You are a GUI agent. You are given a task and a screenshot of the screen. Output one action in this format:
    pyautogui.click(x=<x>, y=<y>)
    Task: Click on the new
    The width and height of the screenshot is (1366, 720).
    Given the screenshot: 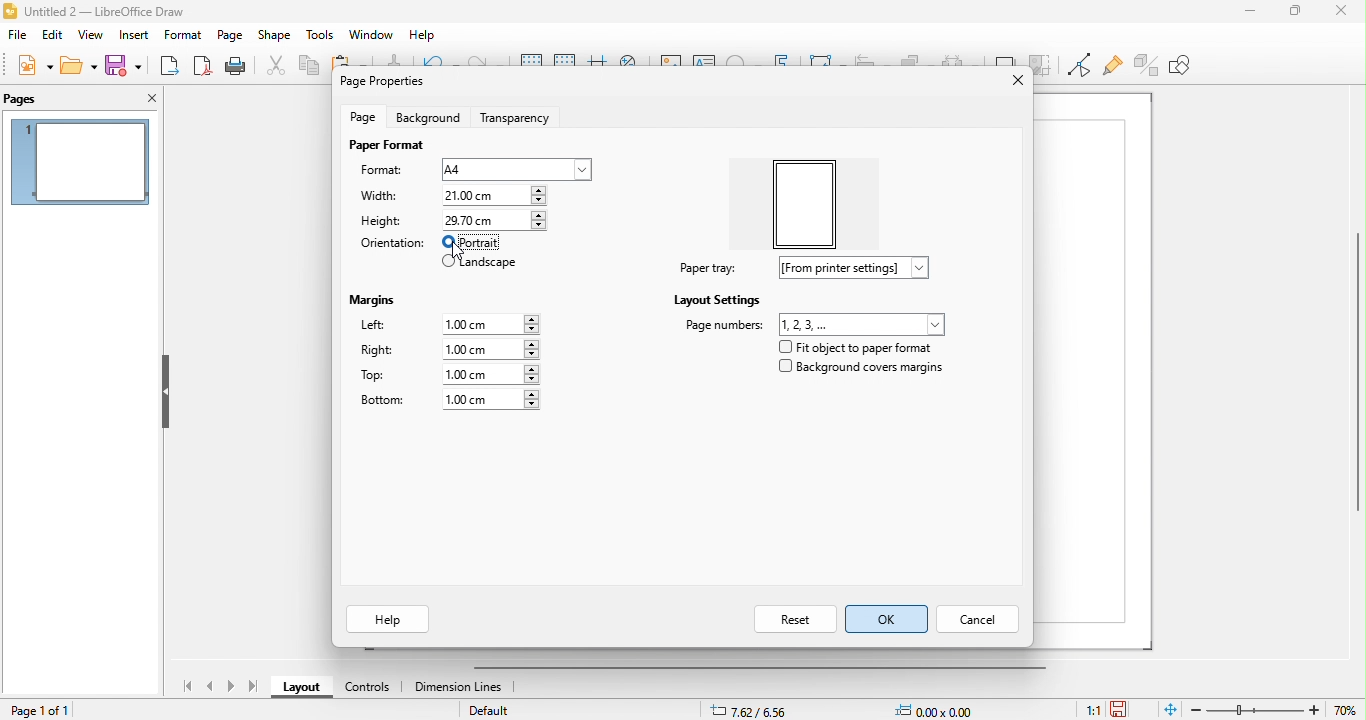 What is the action you would take?
    pyautogui.click(x=33, y=64)
    